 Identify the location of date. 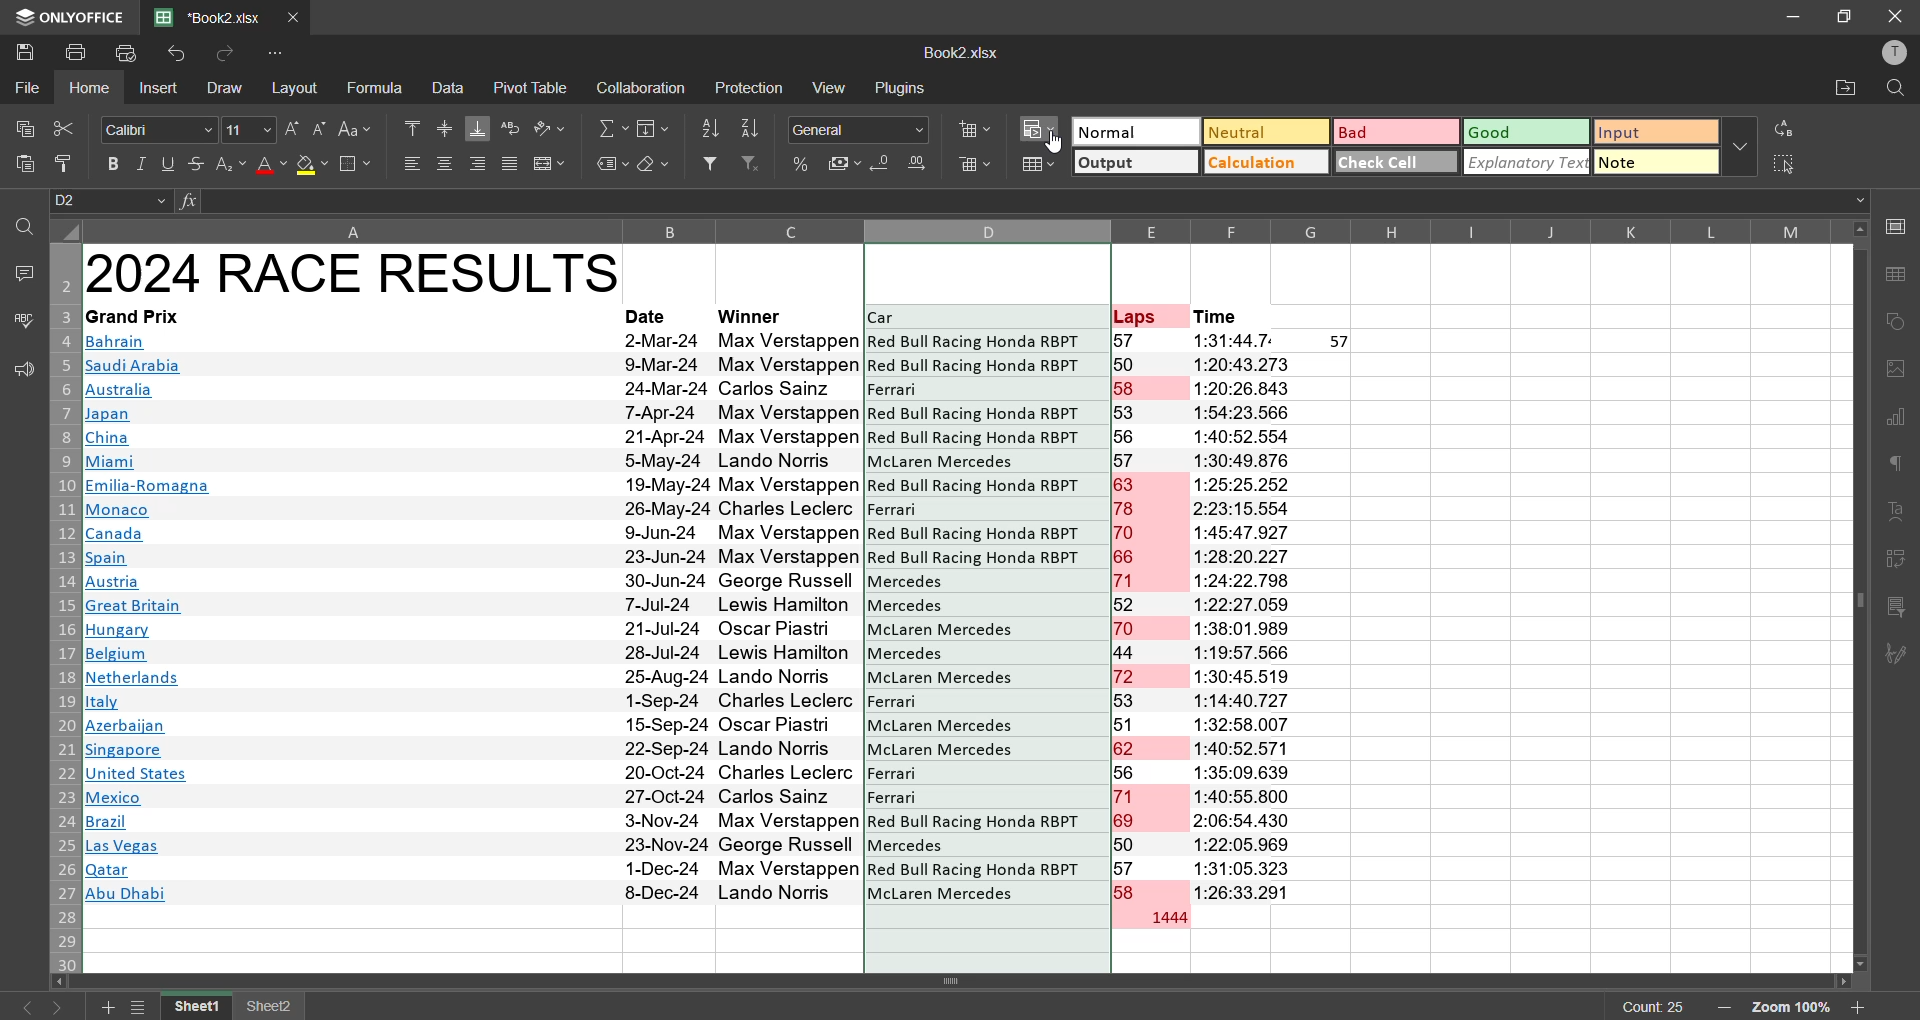
(650, 316).